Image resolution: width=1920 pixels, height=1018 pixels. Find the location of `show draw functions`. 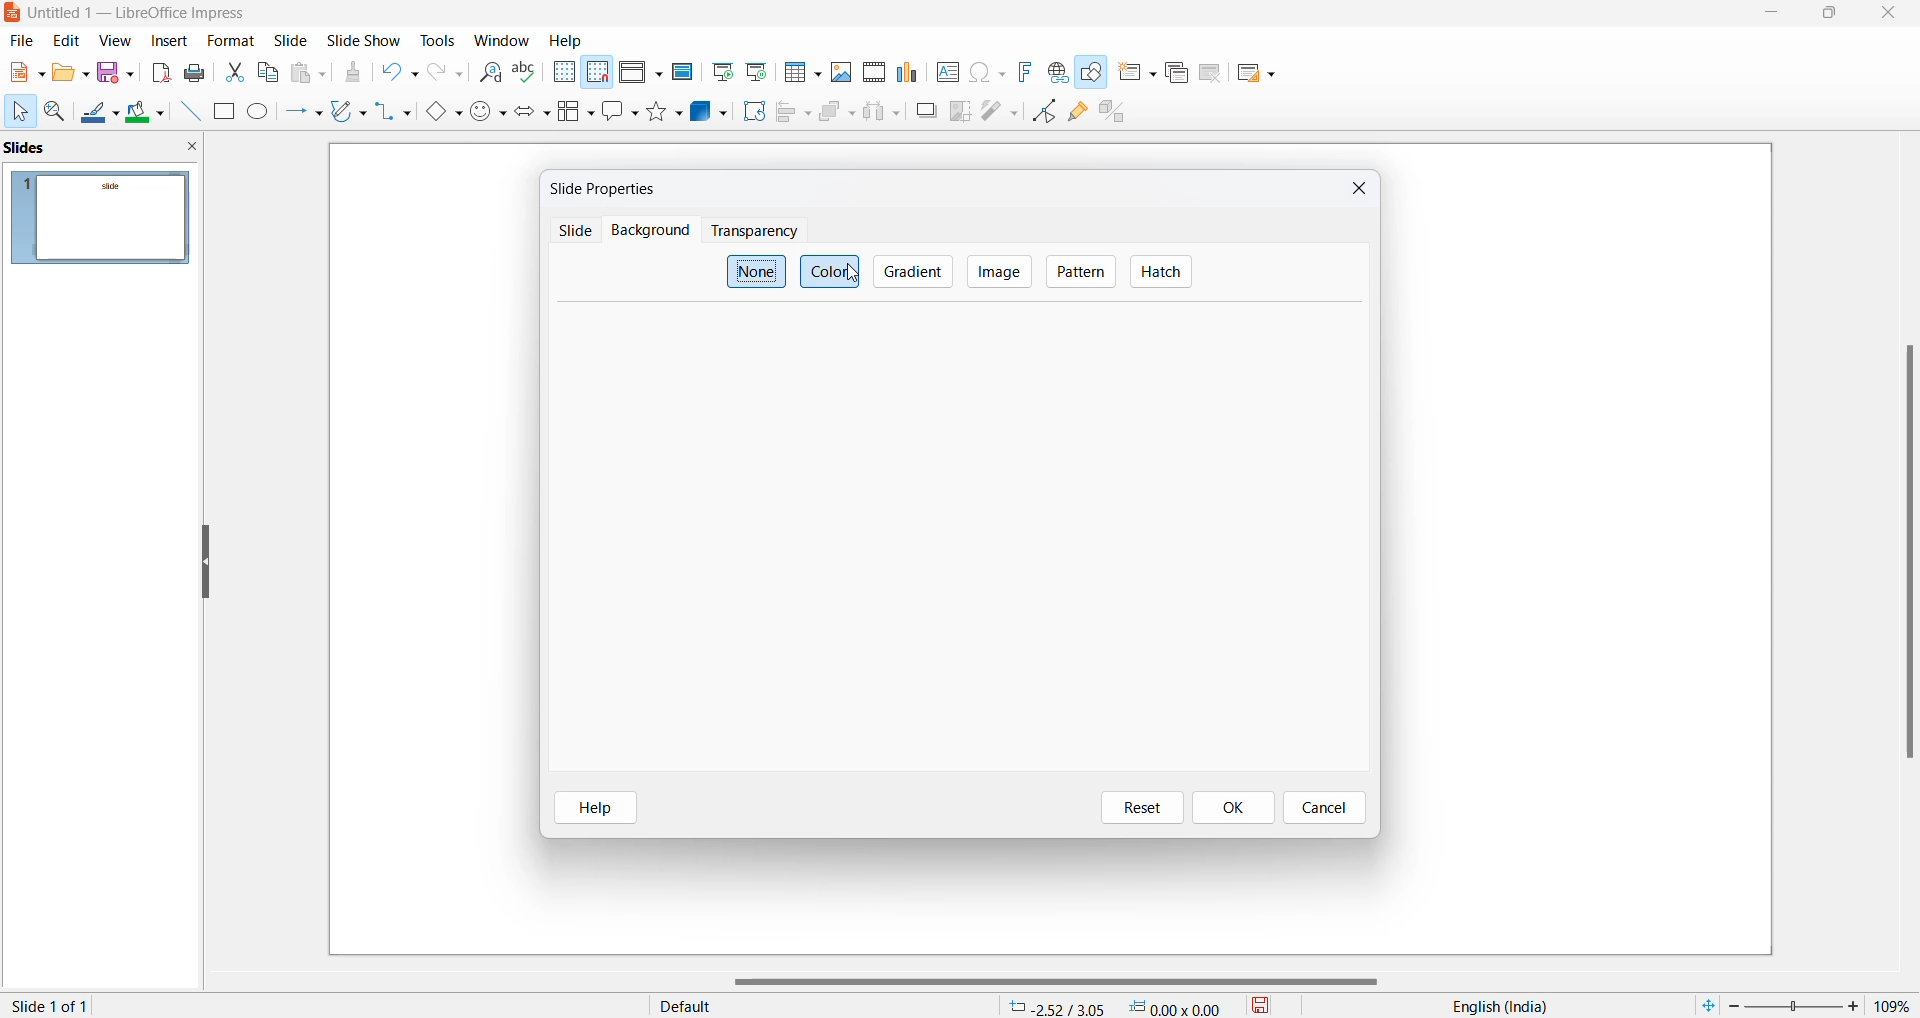

show draw functions is located at coordinates (1094, 76).